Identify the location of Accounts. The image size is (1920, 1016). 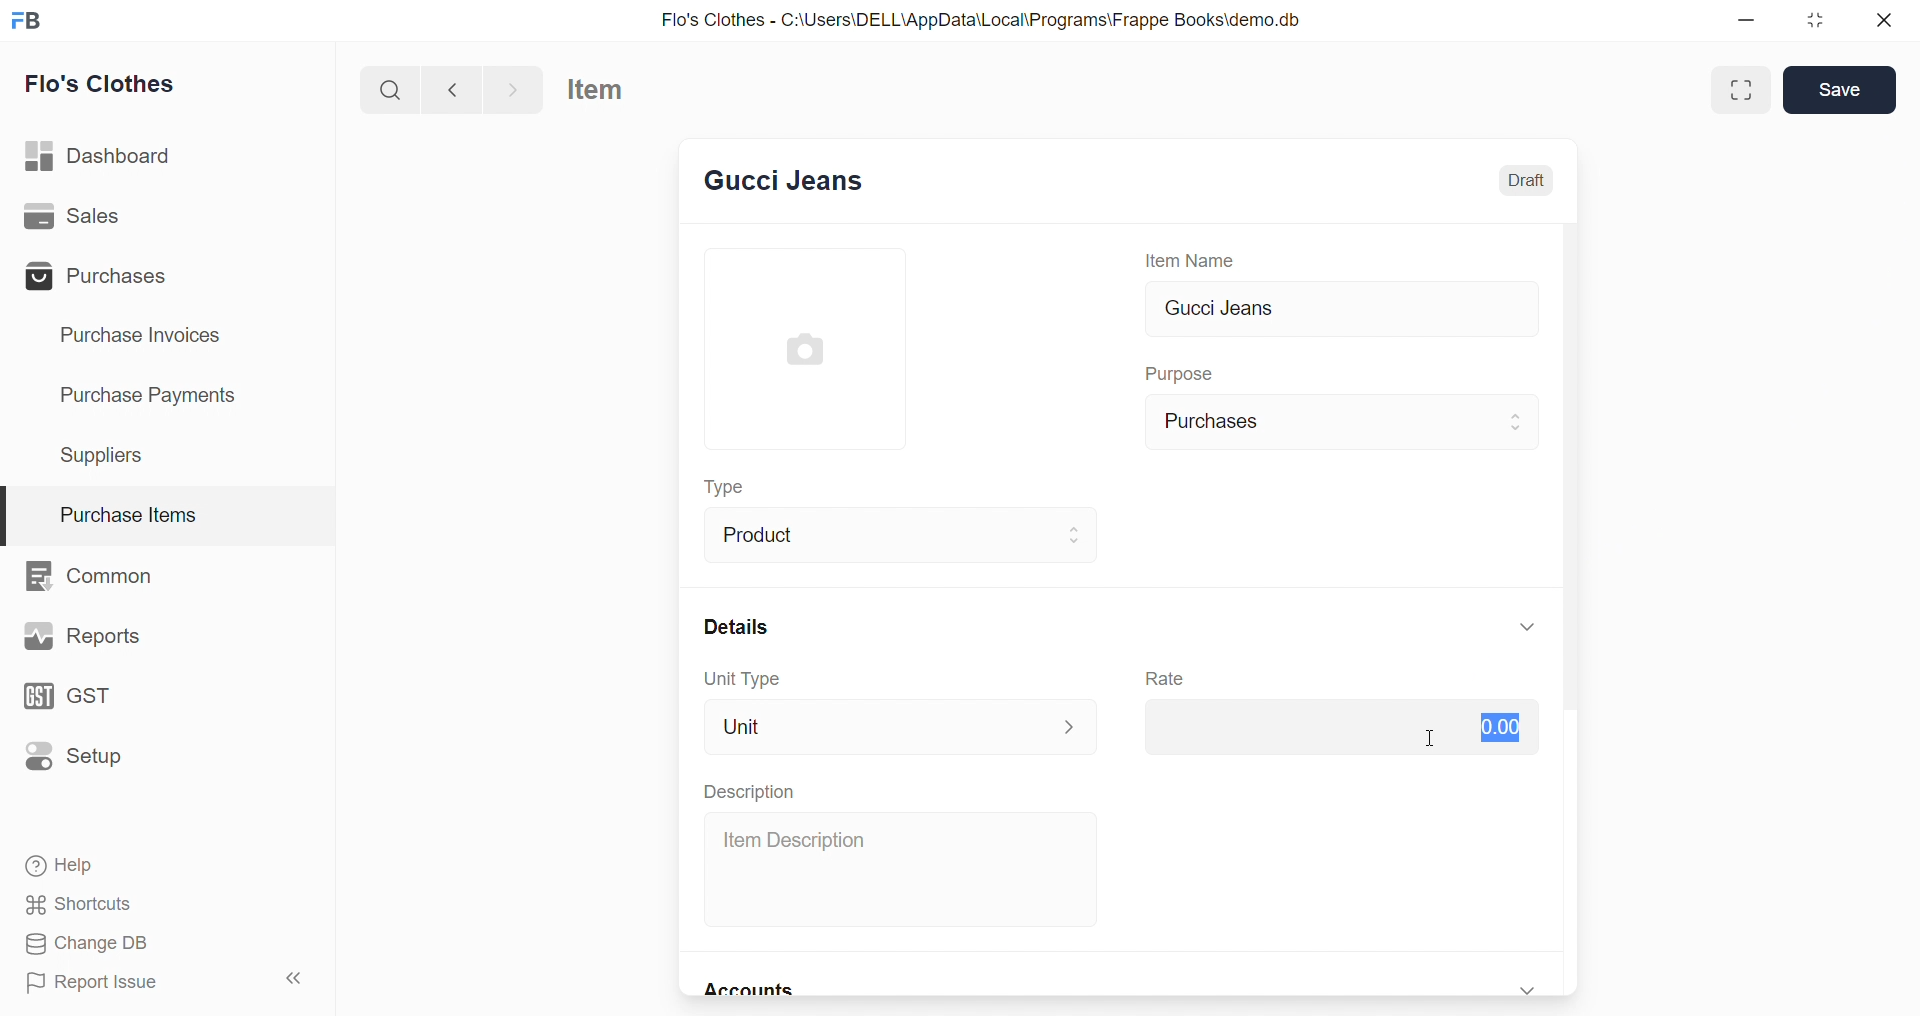
(755, 991).